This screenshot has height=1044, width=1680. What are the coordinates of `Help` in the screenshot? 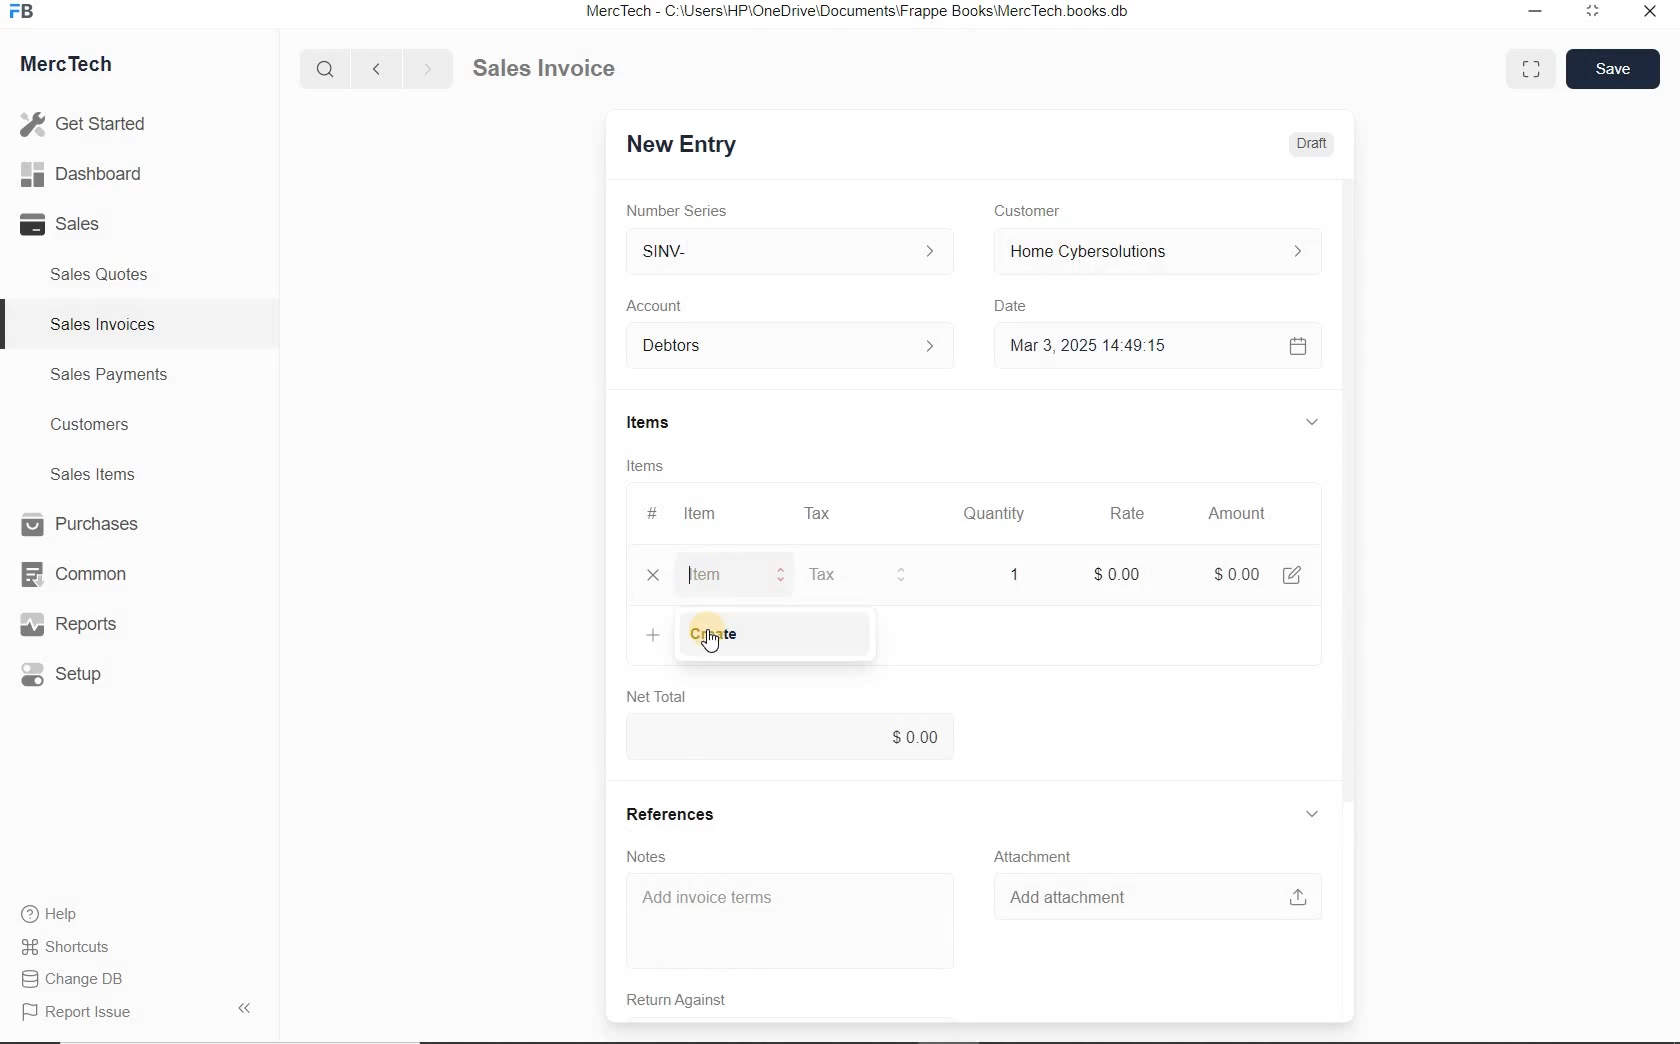 It's located at (60, 914).